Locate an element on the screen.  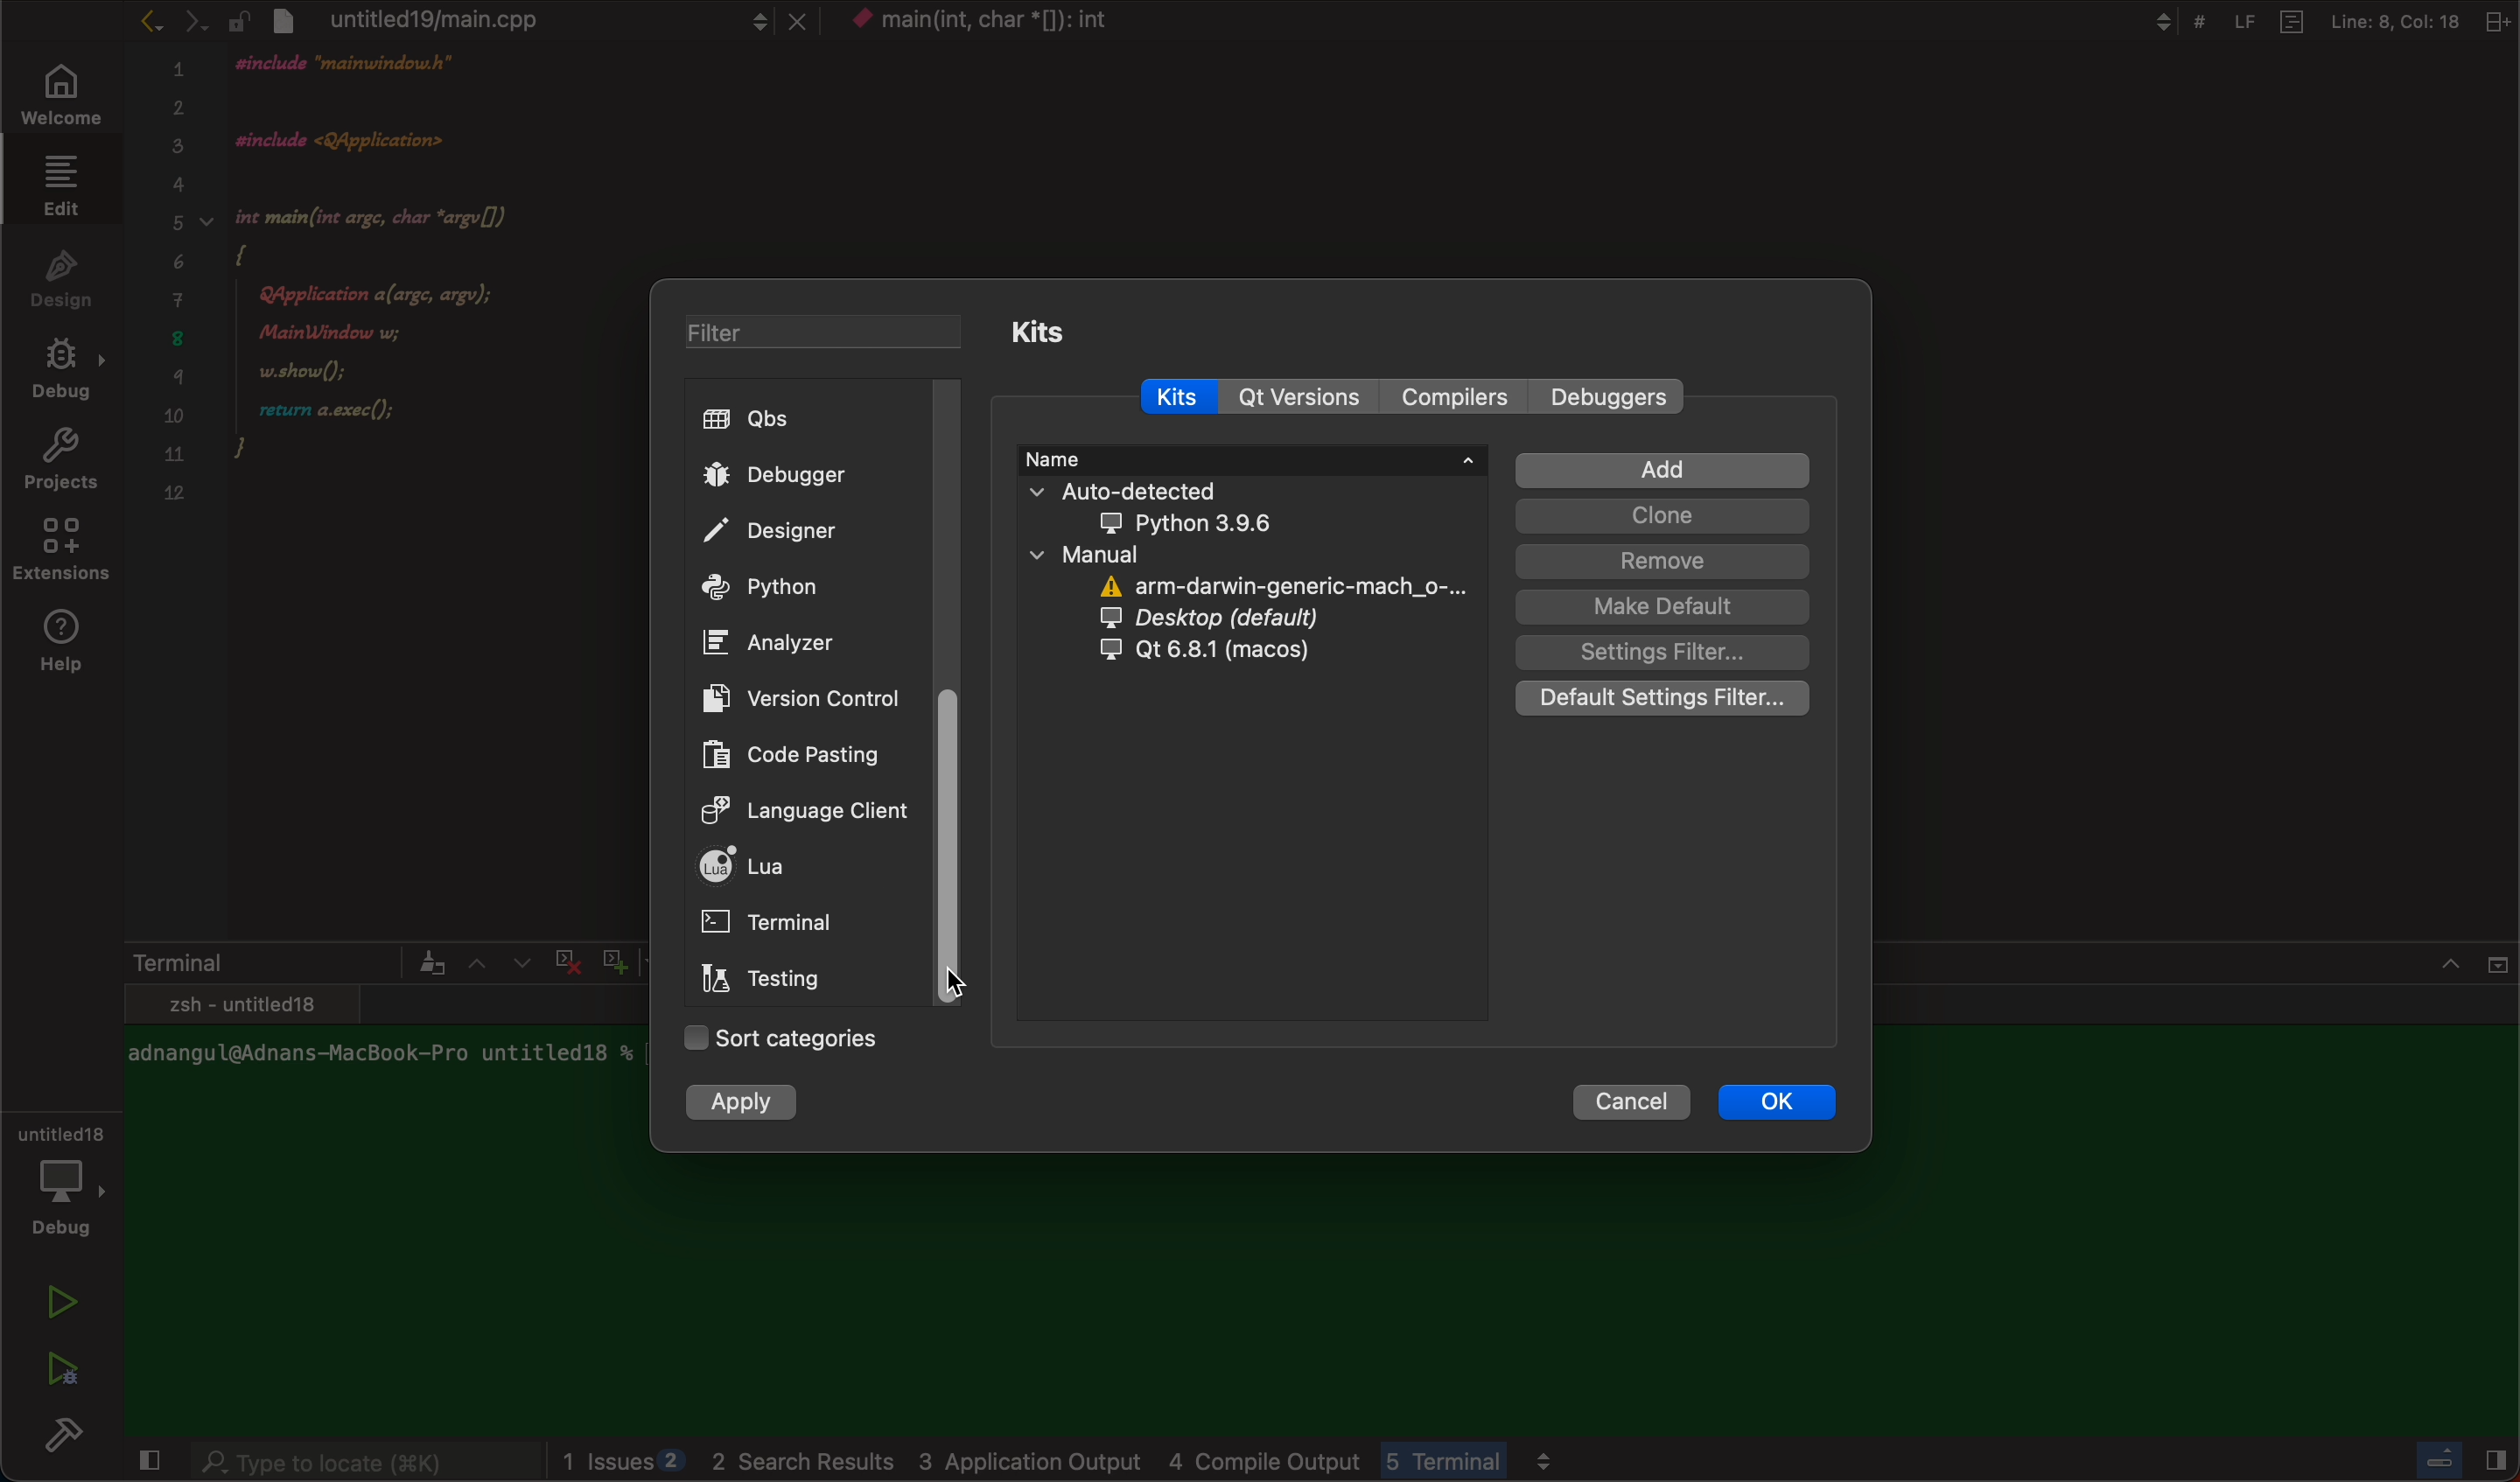
clone is located at coordinates (1661, 516).